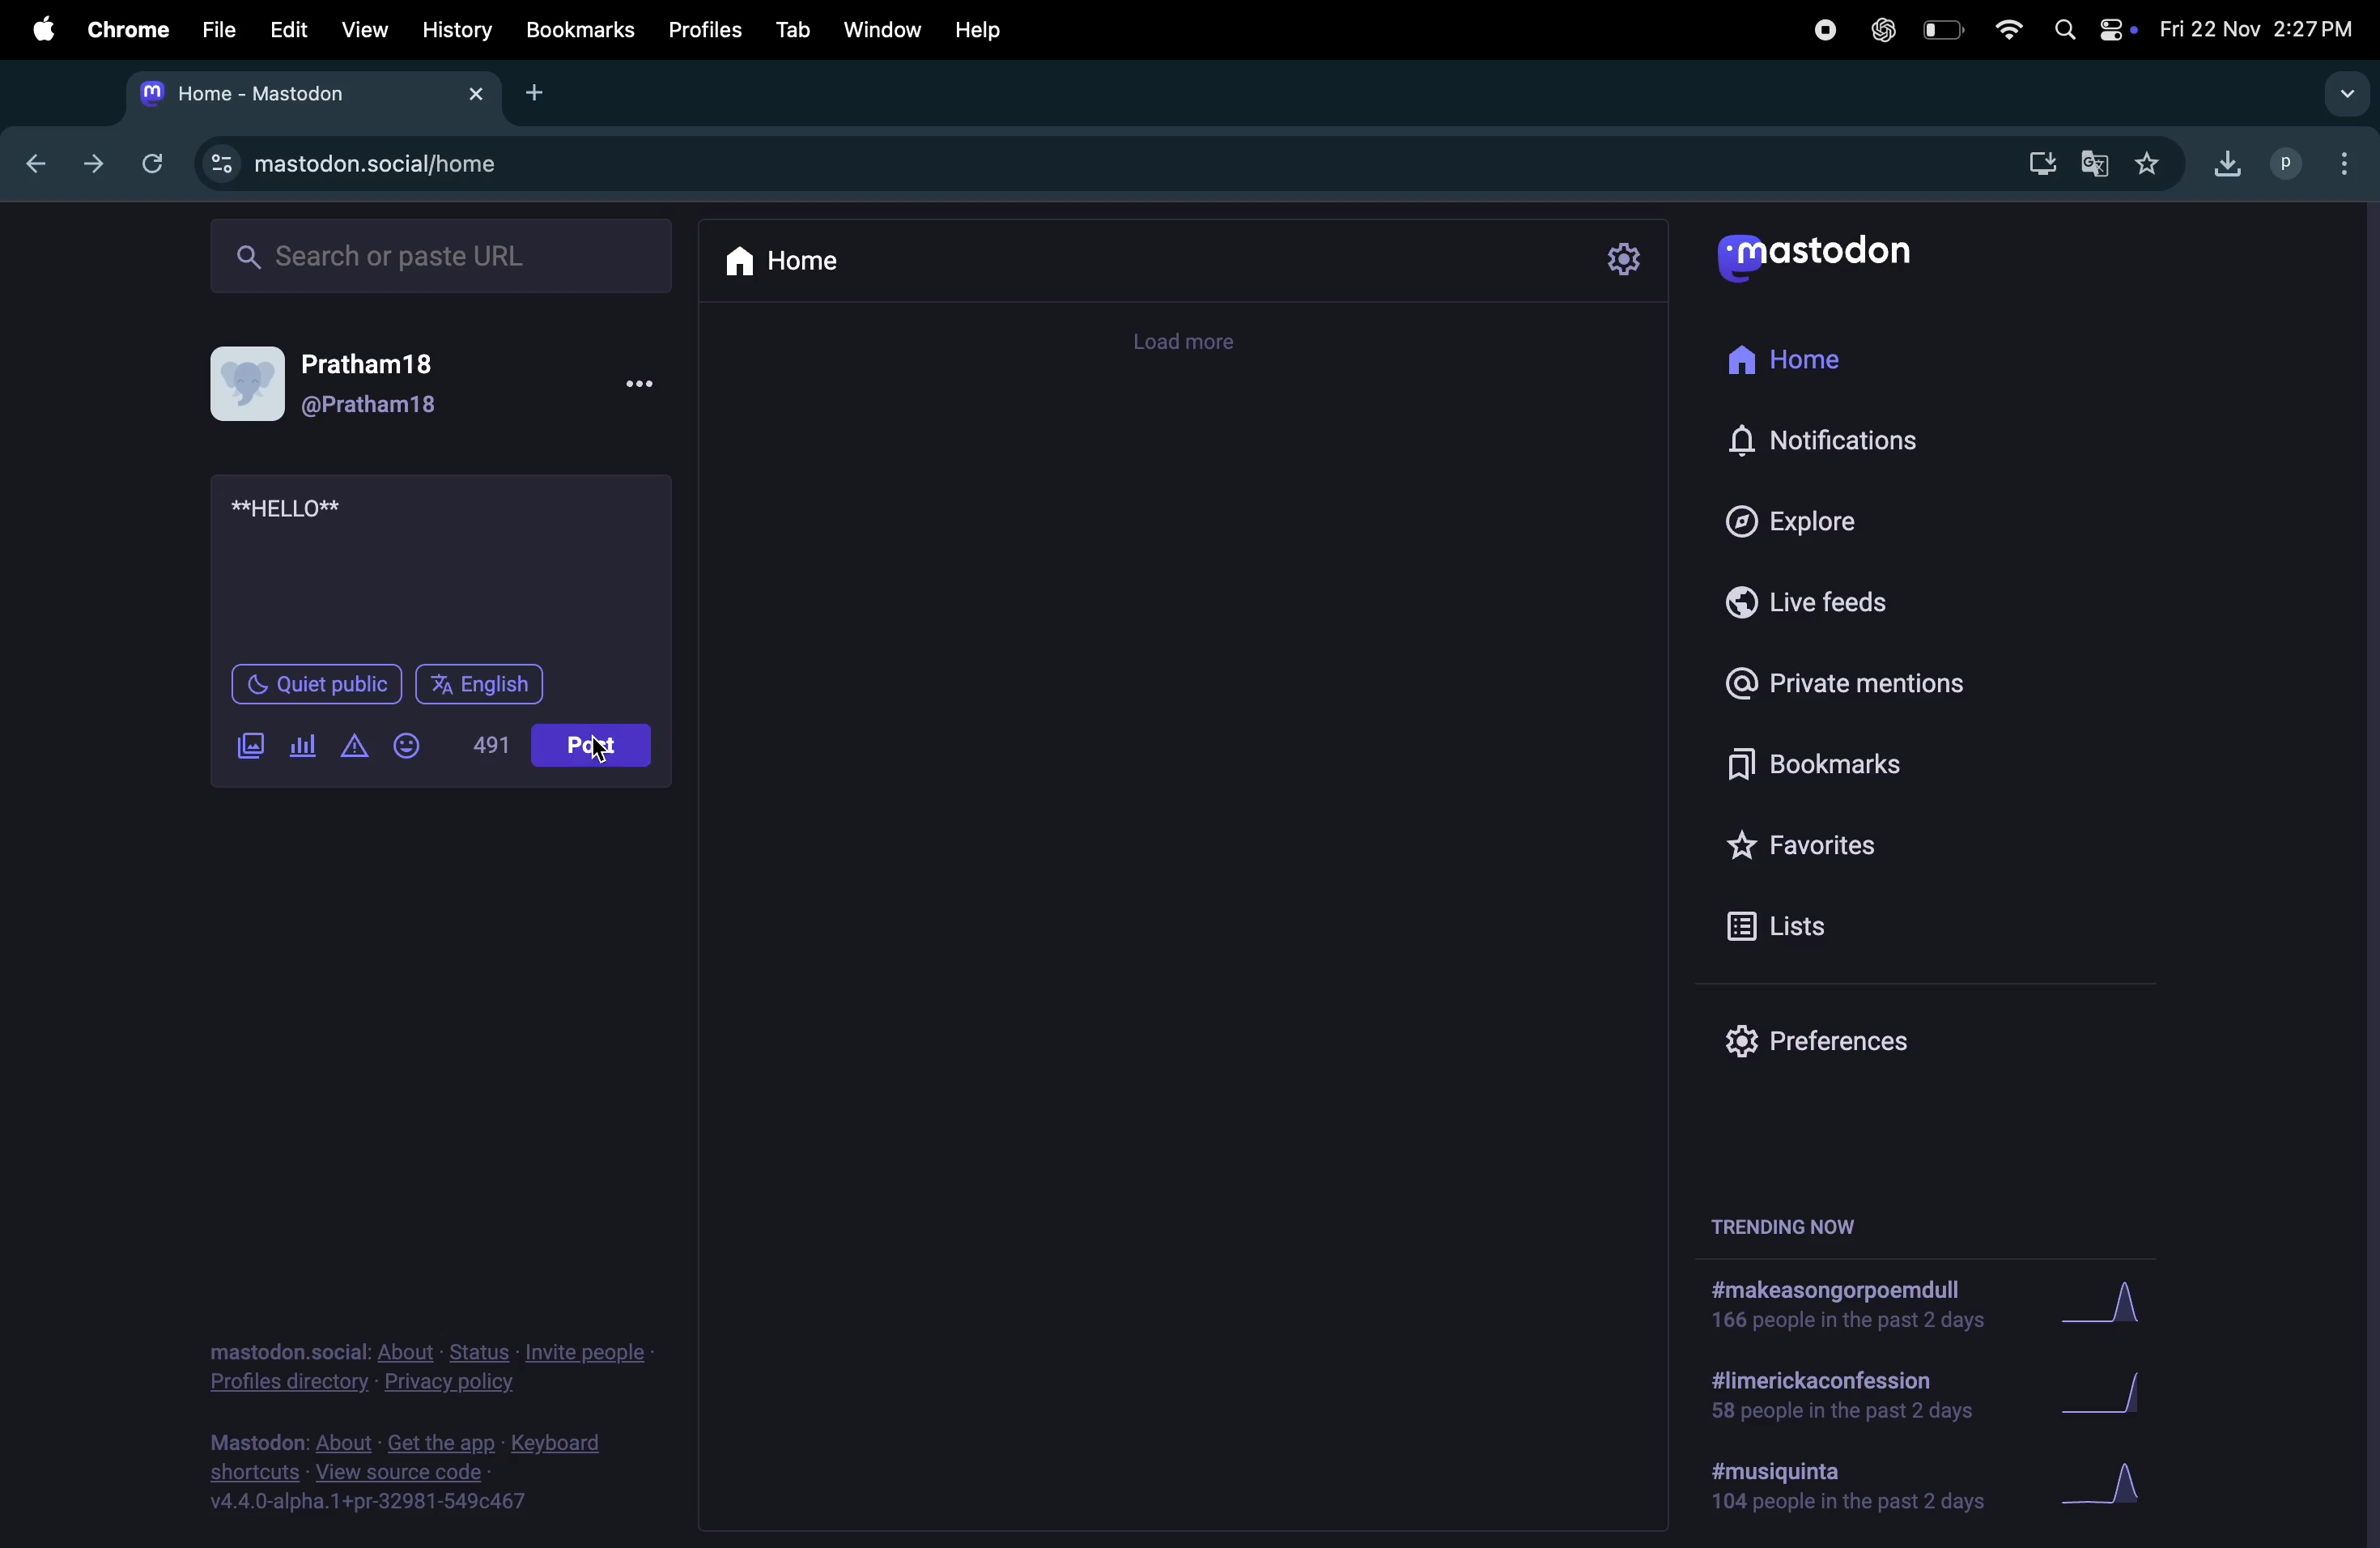 Image resolution: width=2380 pixels, height=1548 pixels. What do you see at coordinates (1849, 1304) in the screenshot?
I see `hashtags` at bounding box center [1849, 1304].